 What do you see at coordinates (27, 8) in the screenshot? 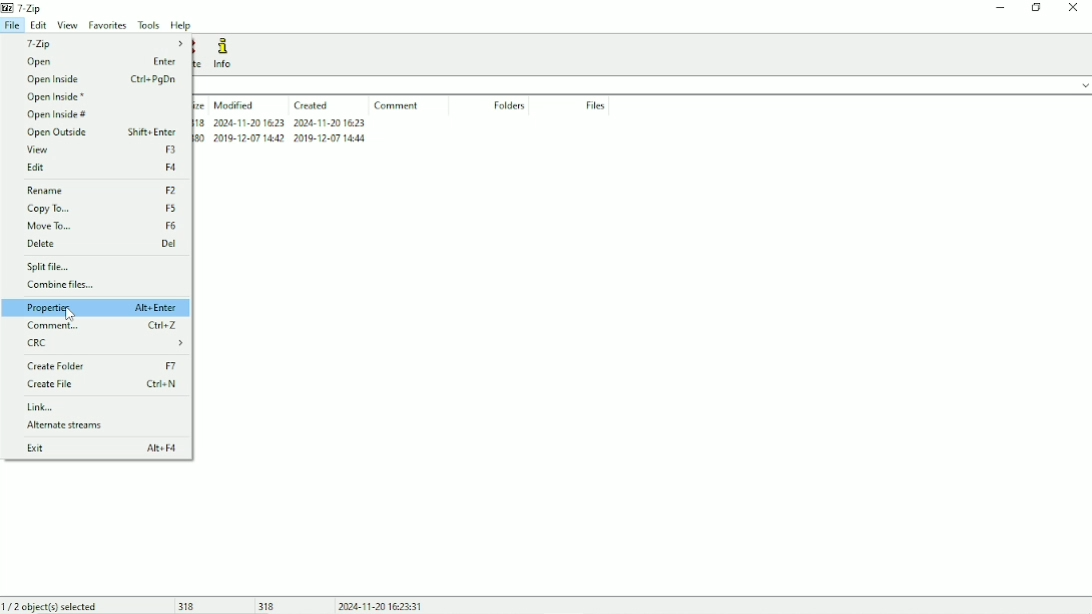
I see `7 - Zip` at bounding box center [27, 8].